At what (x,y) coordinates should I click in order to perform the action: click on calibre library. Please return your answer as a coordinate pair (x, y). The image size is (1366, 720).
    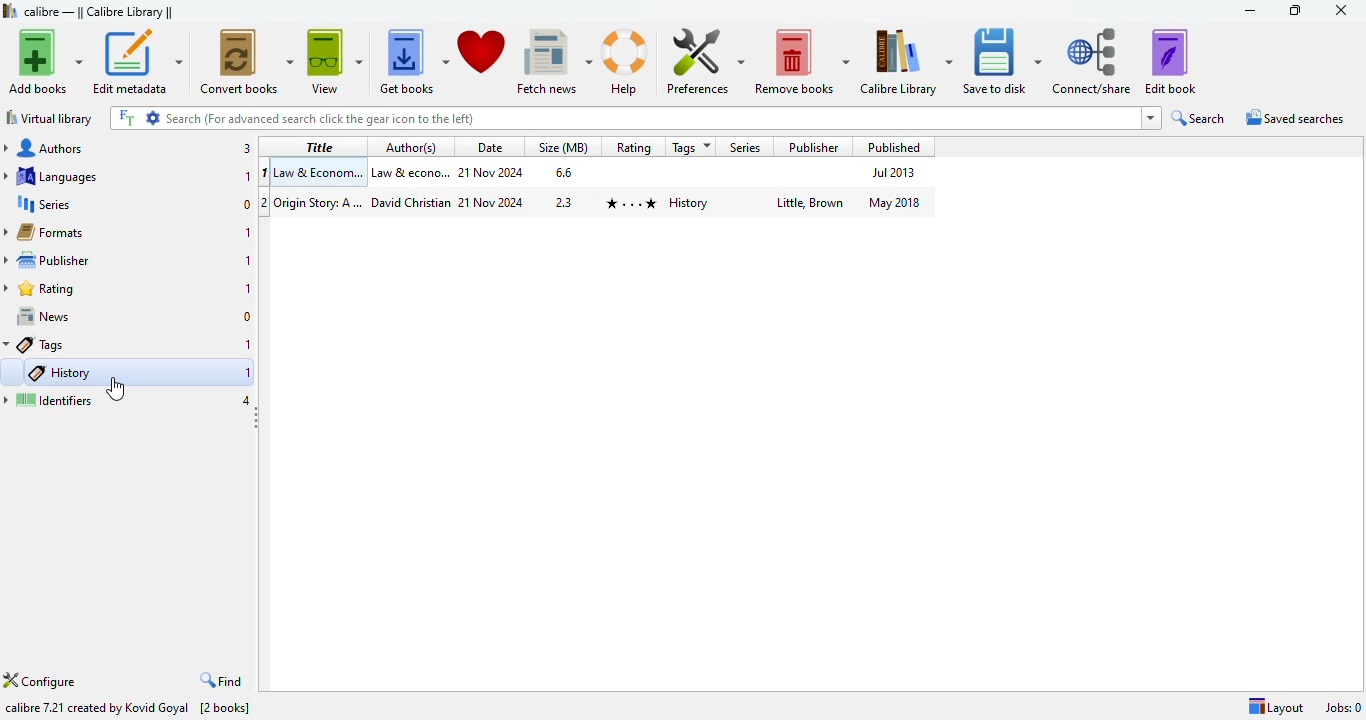
    Looking at the image, I should click on (907, 61).